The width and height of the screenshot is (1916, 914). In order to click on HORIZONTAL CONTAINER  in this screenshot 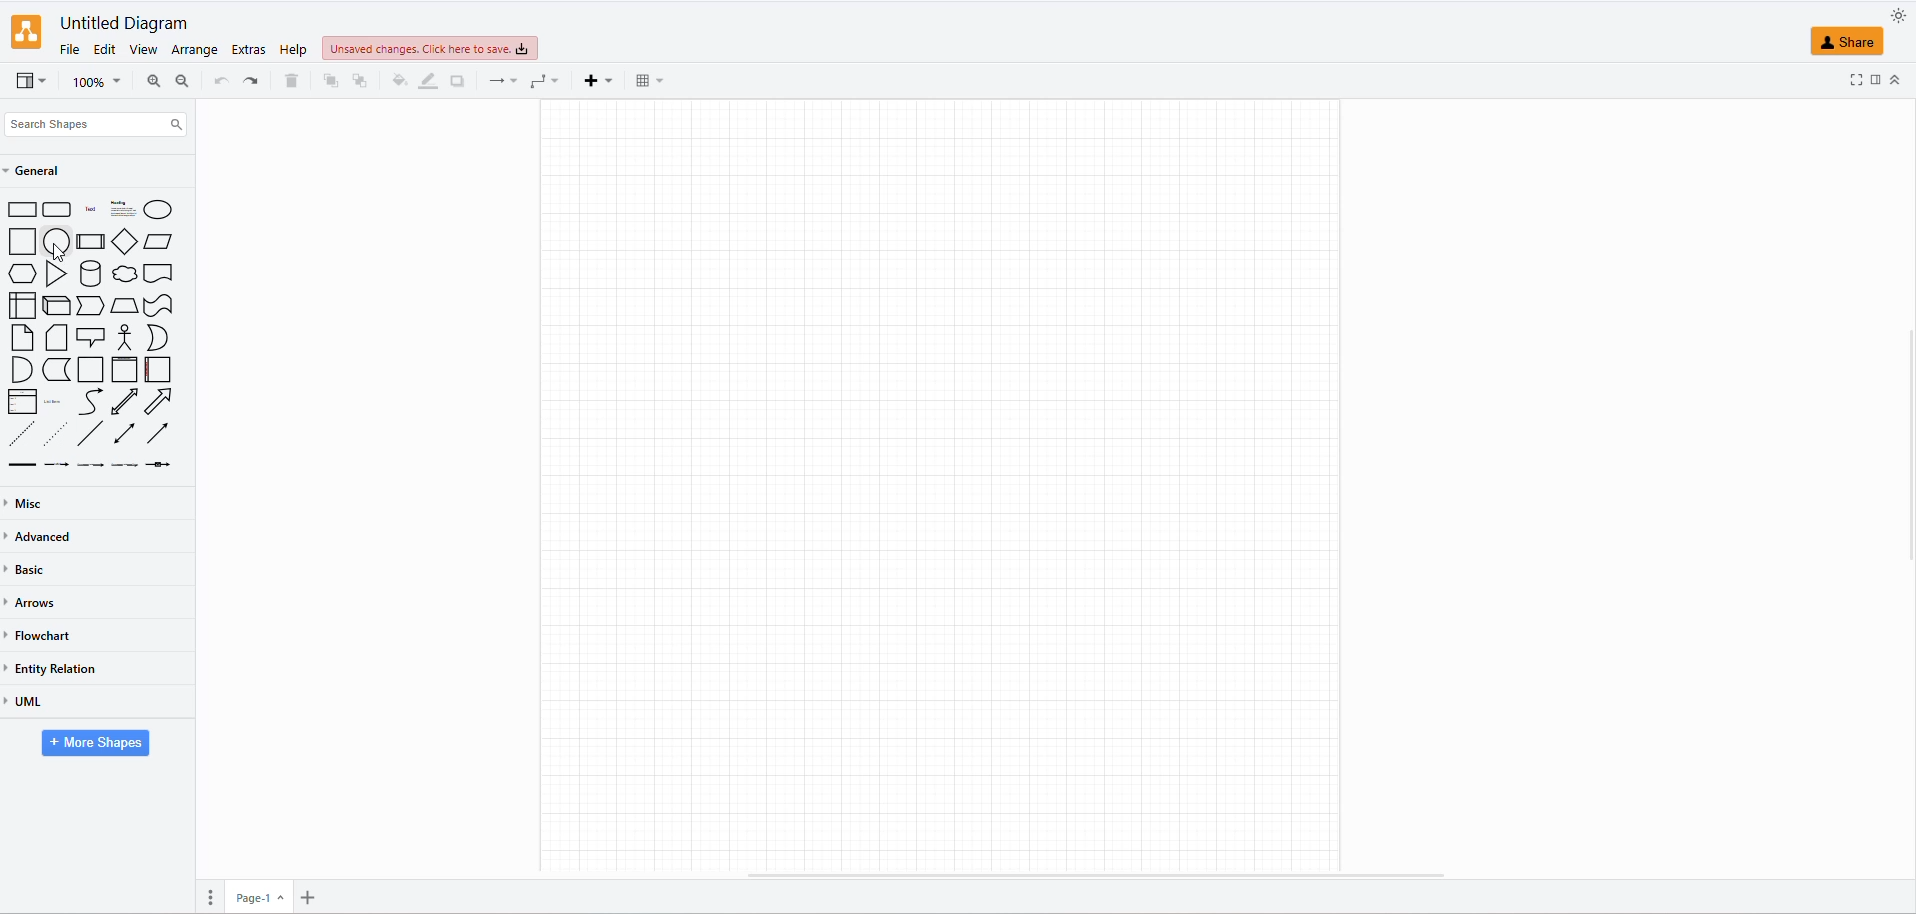, I will do `click(153, 370)`.